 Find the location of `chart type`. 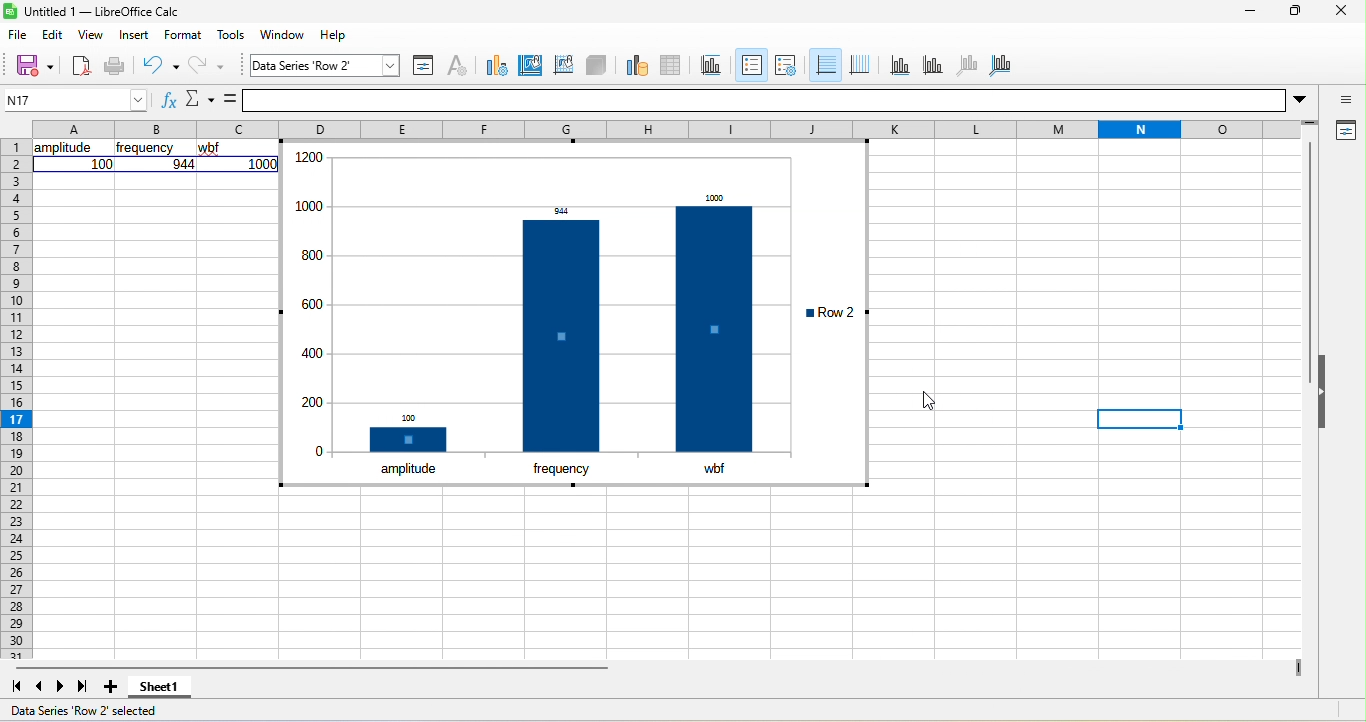

chart type is located at coordinates (495, 67).